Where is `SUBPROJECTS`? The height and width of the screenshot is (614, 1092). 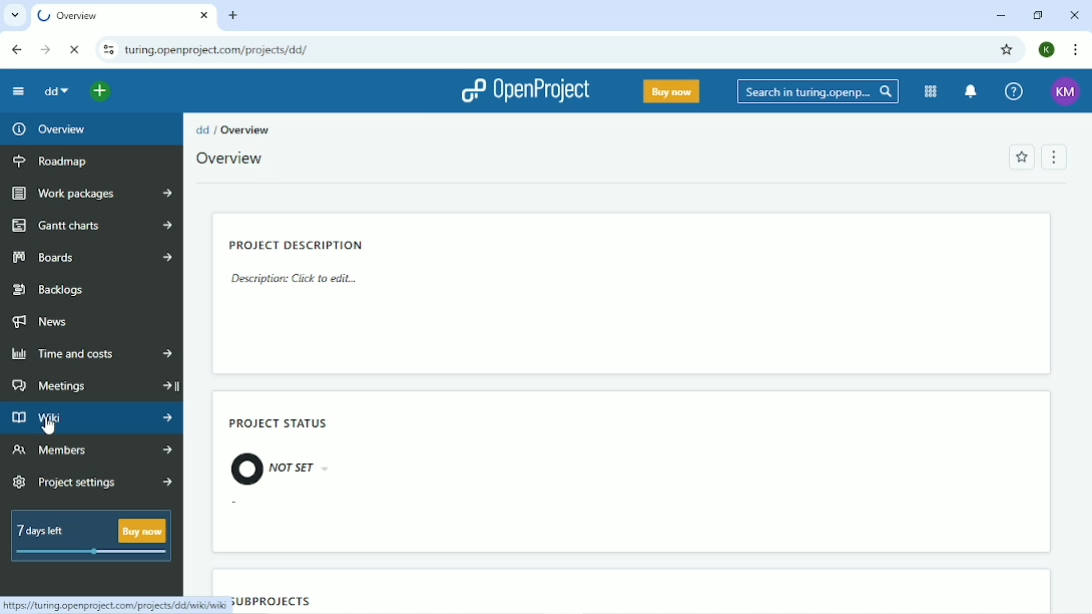
SUBPROJECTS is located at coordinates (268, 600).